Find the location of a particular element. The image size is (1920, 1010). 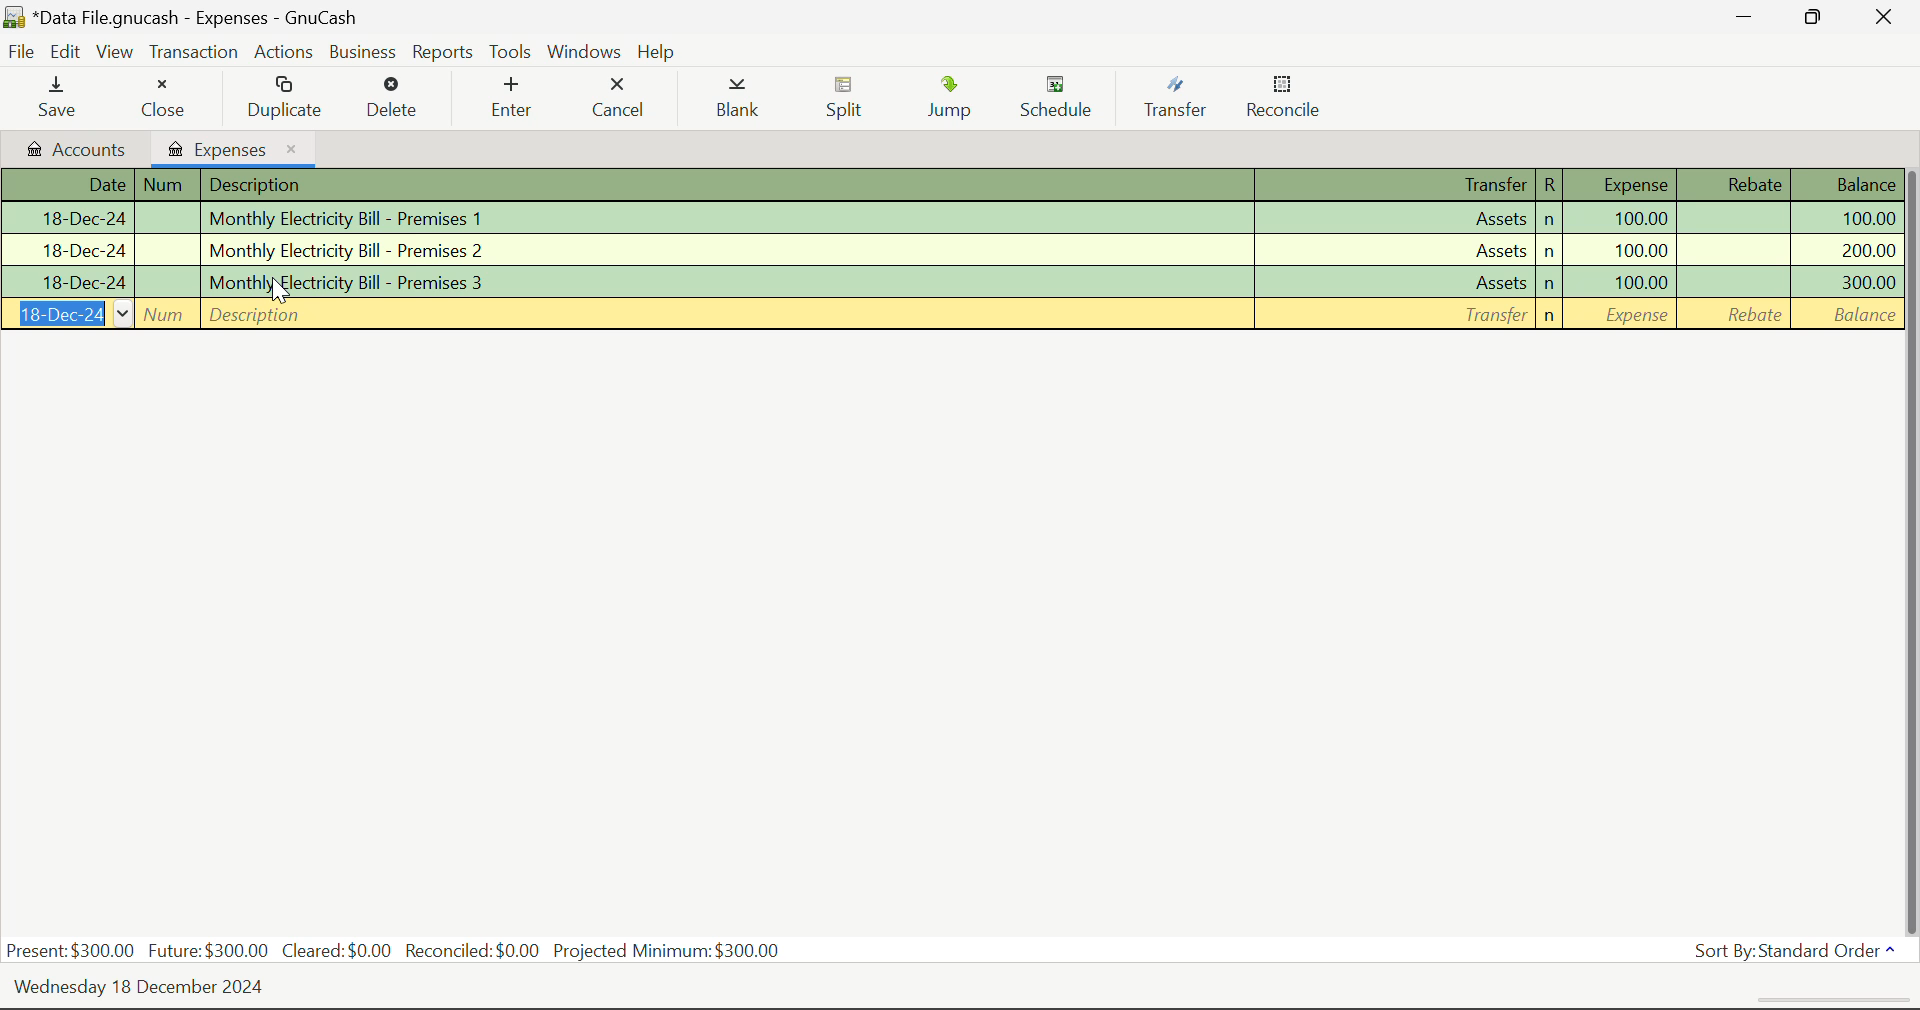

Jump  is located at coordinates (959, 101).